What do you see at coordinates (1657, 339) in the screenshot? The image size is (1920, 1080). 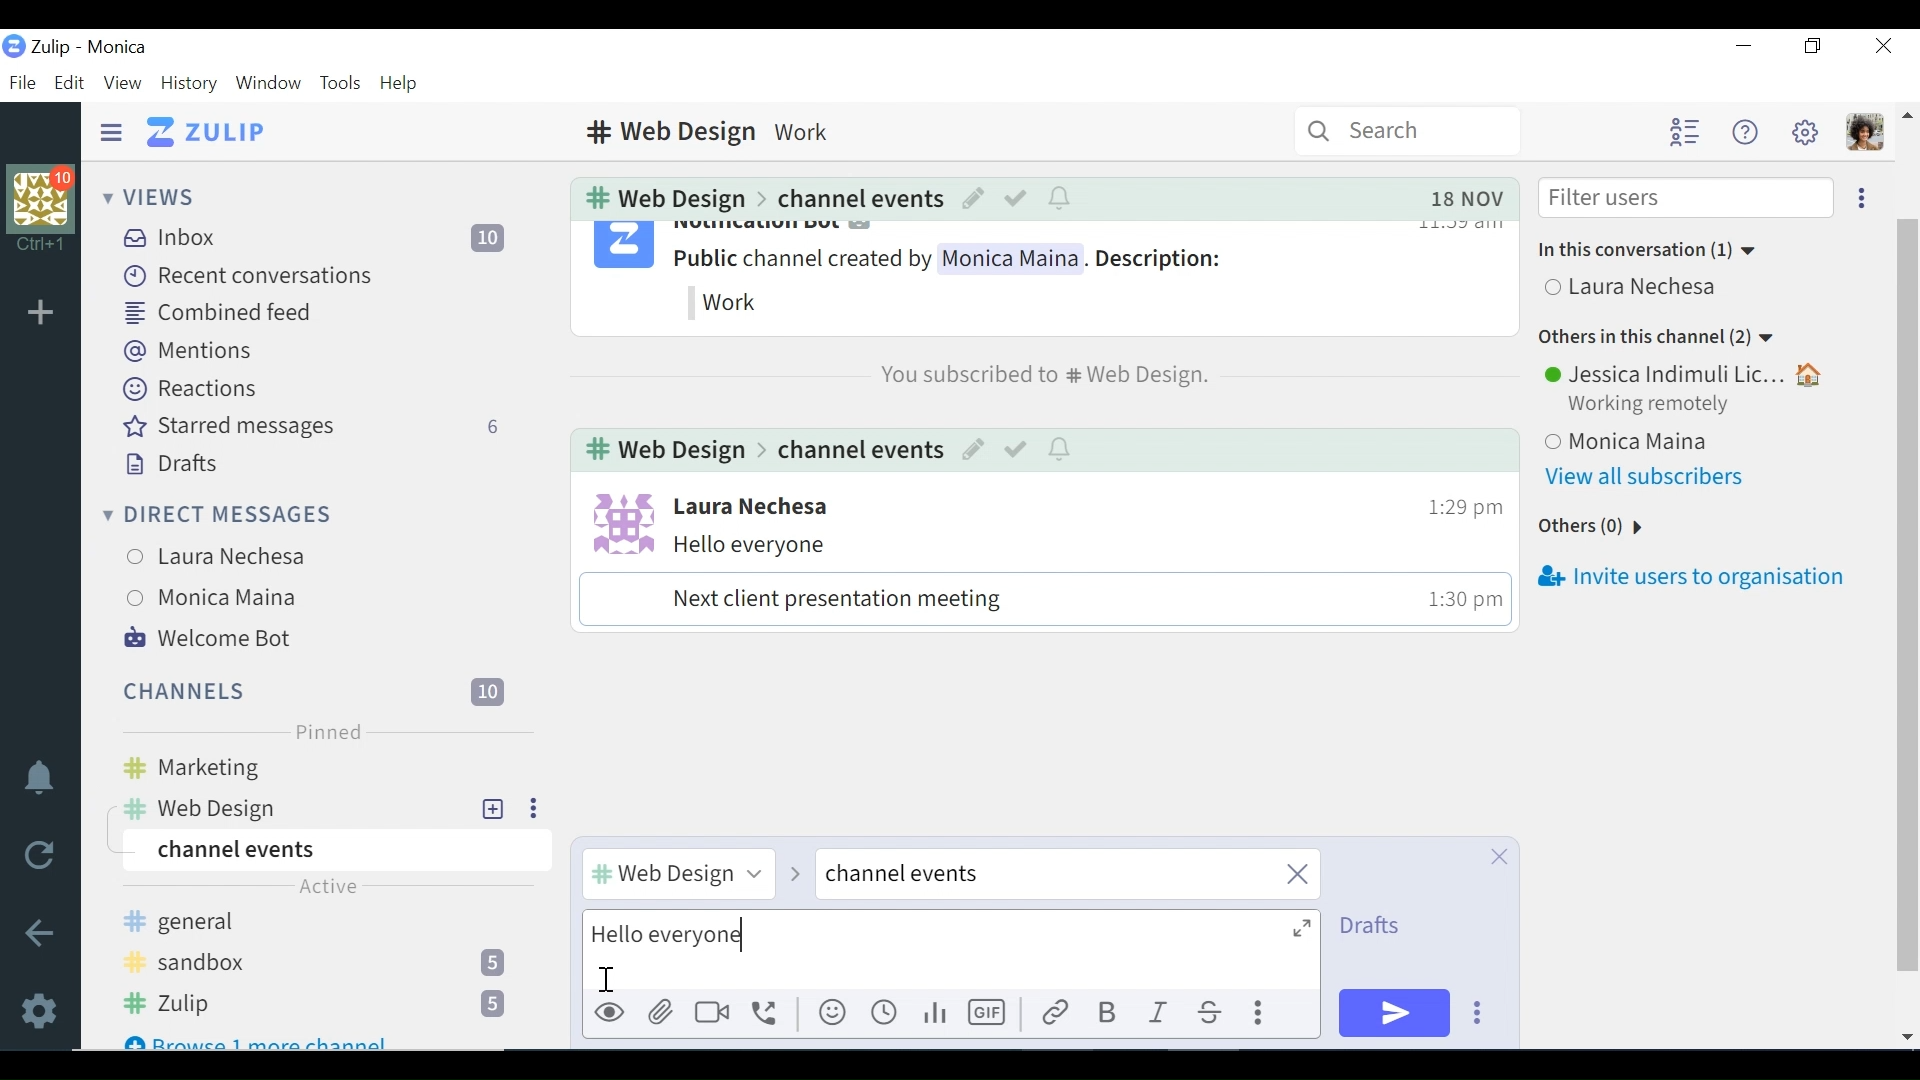 I see `Others in this channel` at bounding box center [1657, 339].